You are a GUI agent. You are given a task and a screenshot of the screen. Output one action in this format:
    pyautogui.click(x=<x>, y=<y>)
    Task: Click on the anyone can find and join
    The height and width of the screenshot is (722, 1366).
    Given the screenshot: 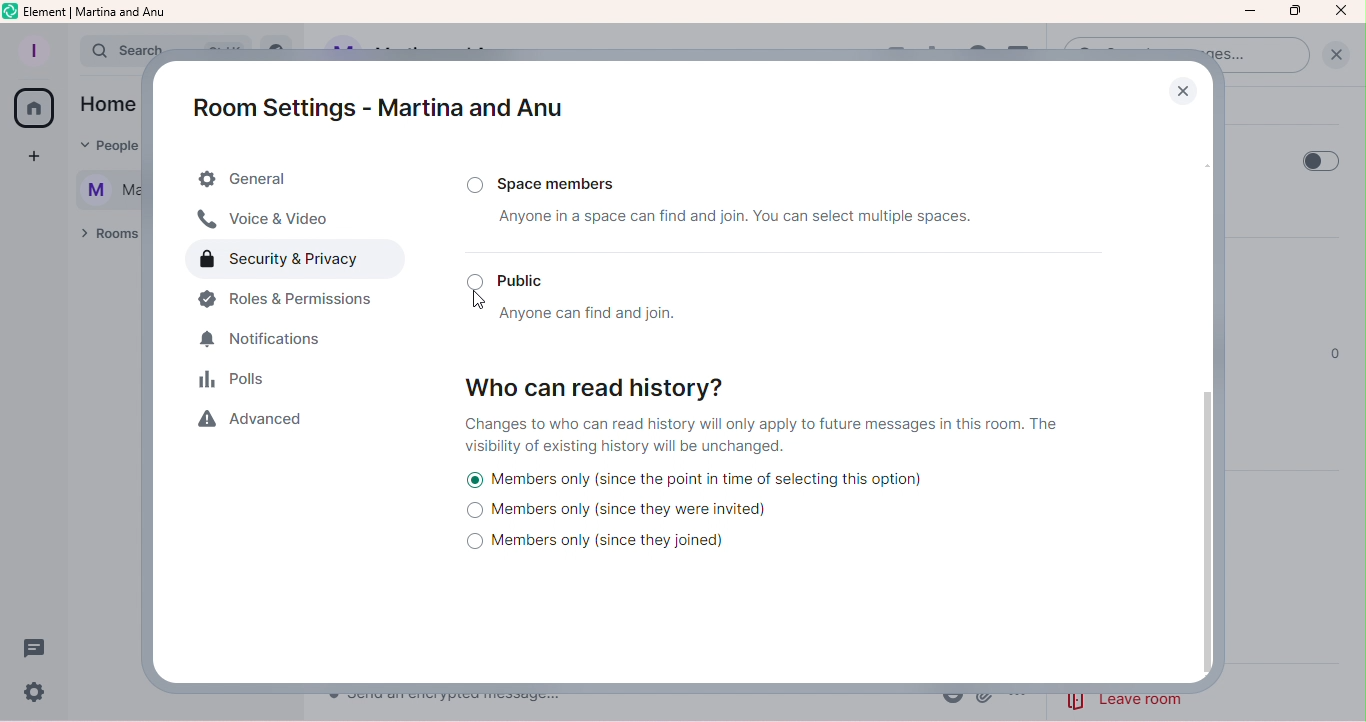 What is the action you would take?
    pyautogui.click(x=592, y=313)
    